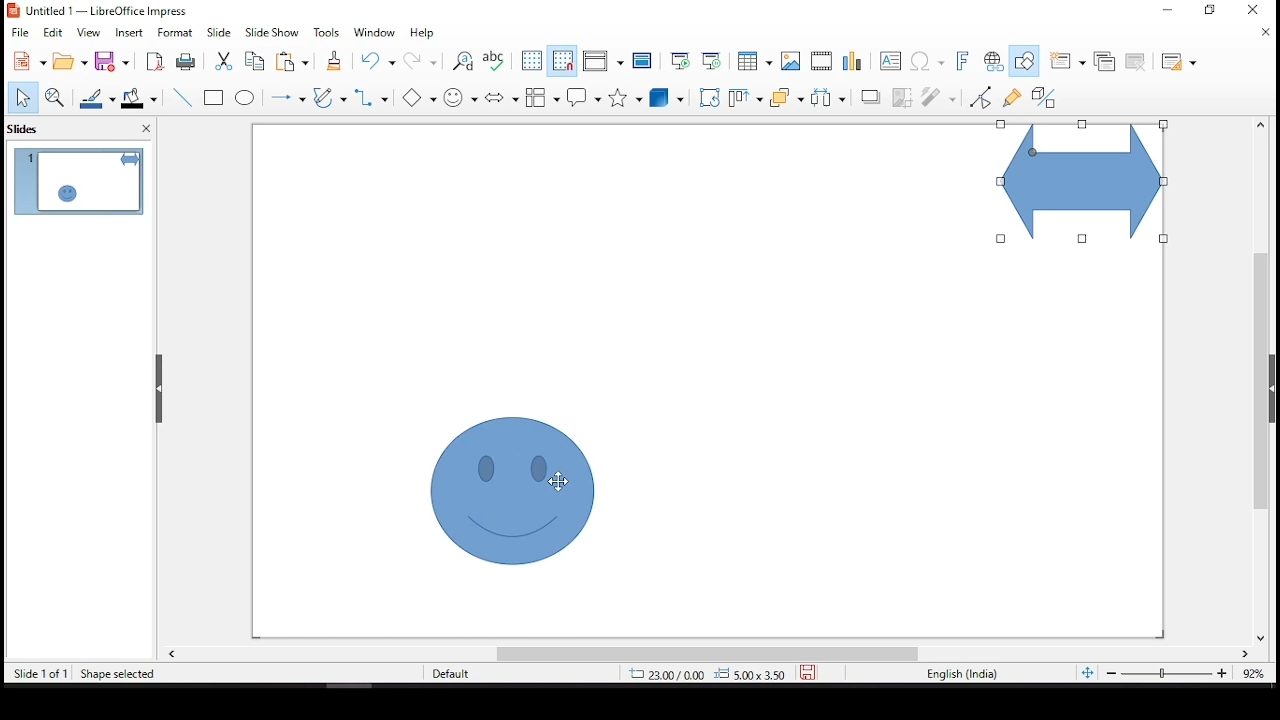  What do you see at coordinates (422, 65) in the screenshot?
I see `redo` at bounding box center [422, 65].